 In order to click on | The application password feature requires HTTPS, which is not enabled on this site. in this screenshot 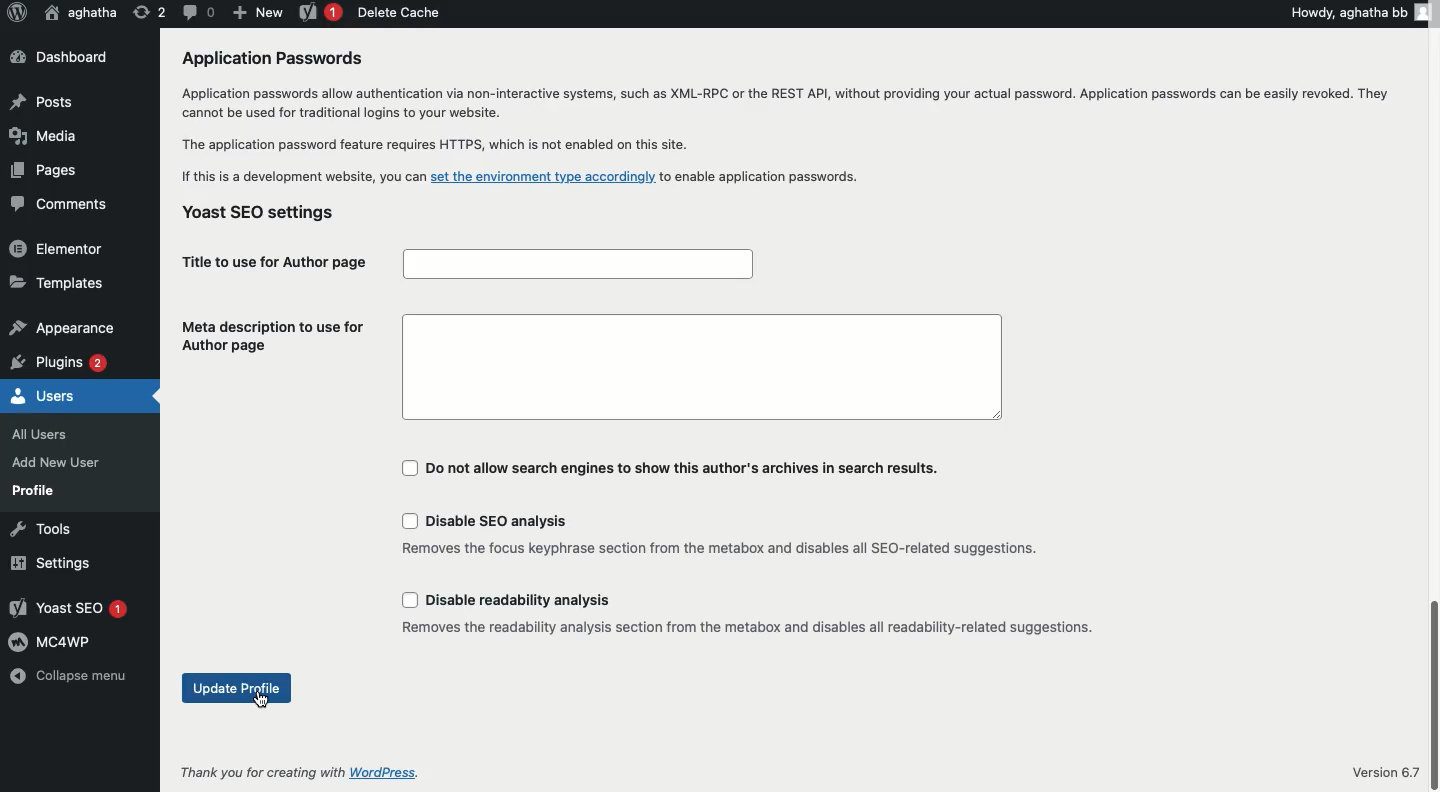, I will do `click(446, 144)`.